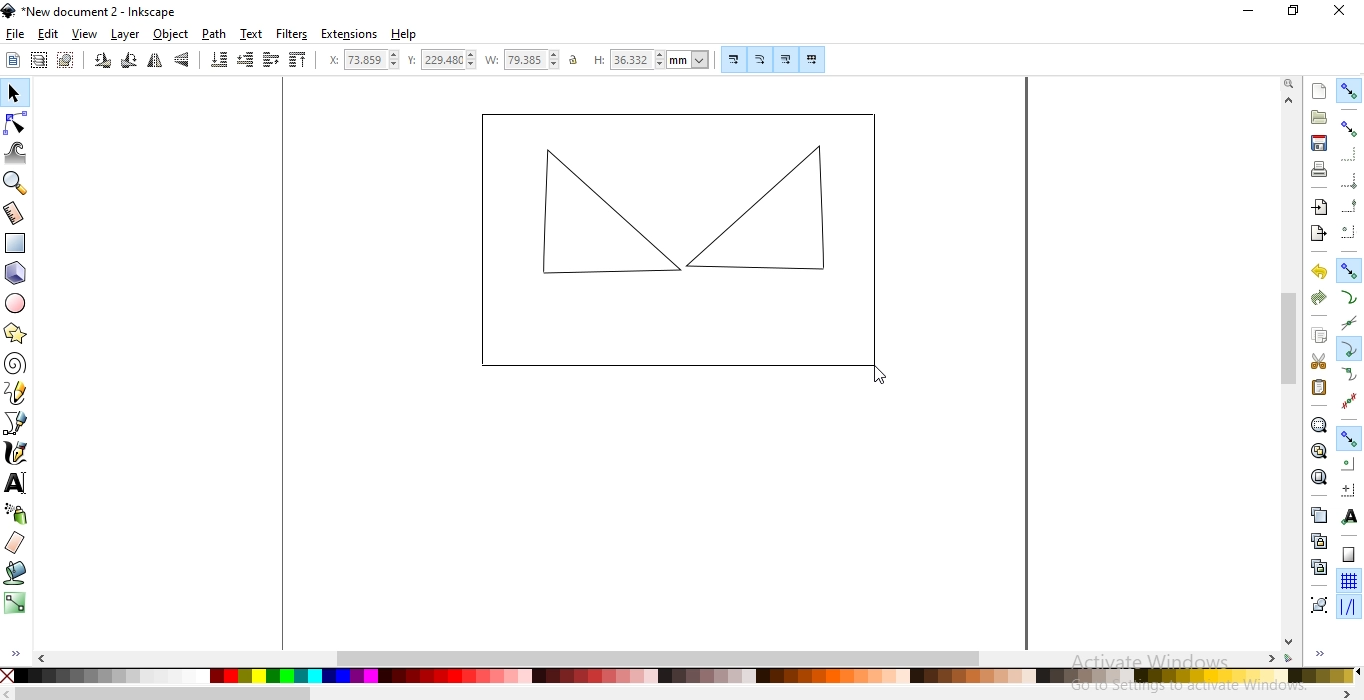 The height and width of the screenshot is (700, 1364). Describe the element at coordinates (183, 61) in the screenshot. I see `flip vertically` at that location.